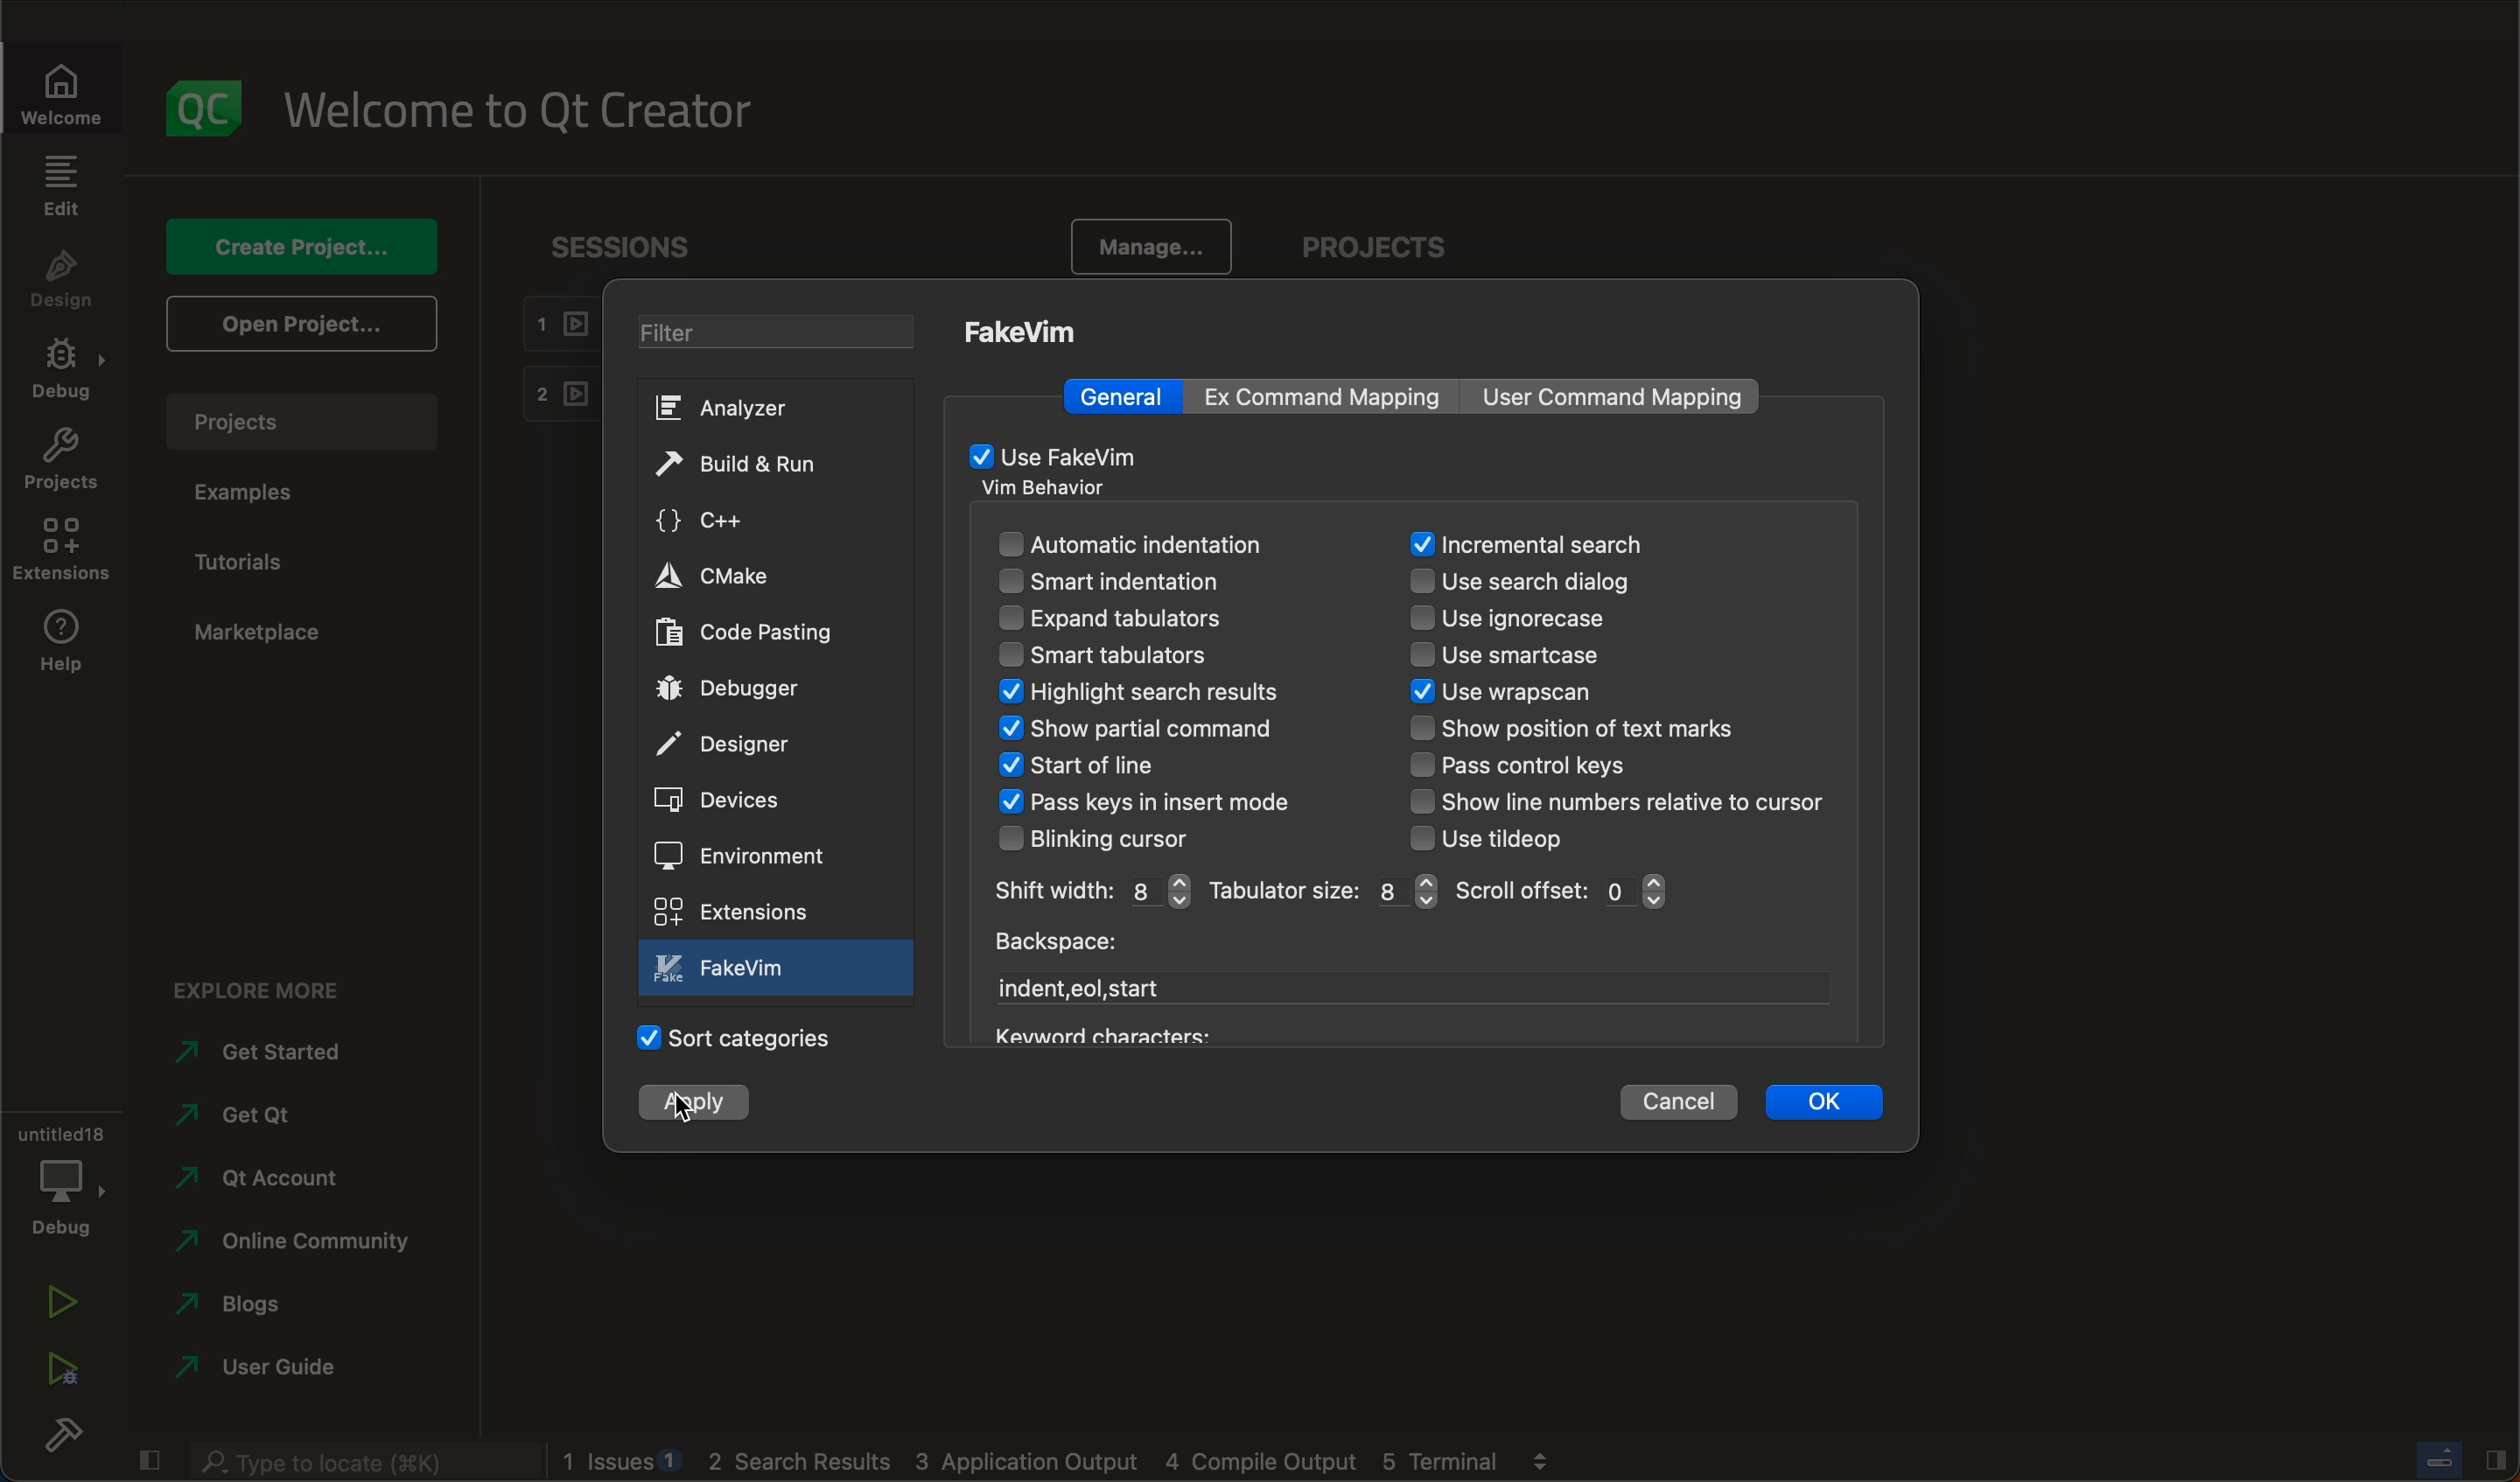  What do you see at coordinates (1539, 767) in the screenshot?
I see `control keys` at bounding box center [1539, 767].